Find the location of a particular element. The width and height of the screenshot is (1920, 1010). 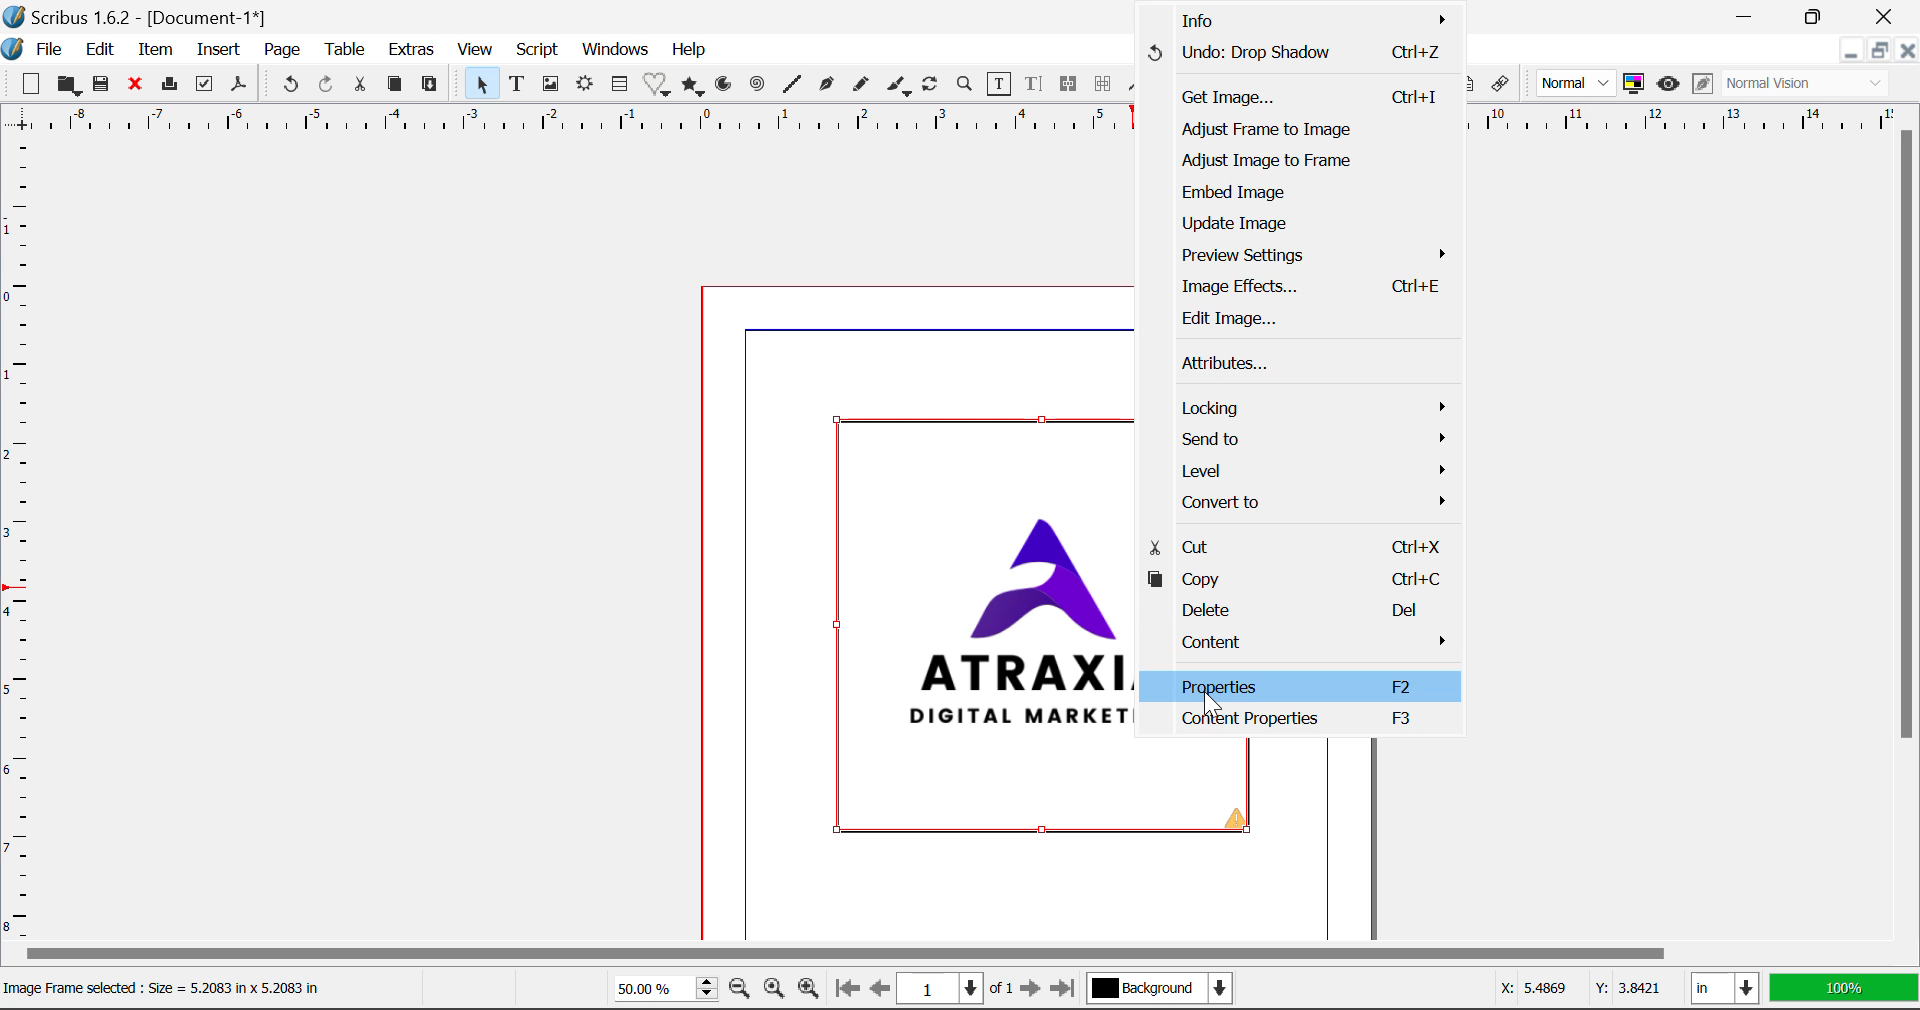

Undo: Drop Shadow is located at coordinates (1295, 60).